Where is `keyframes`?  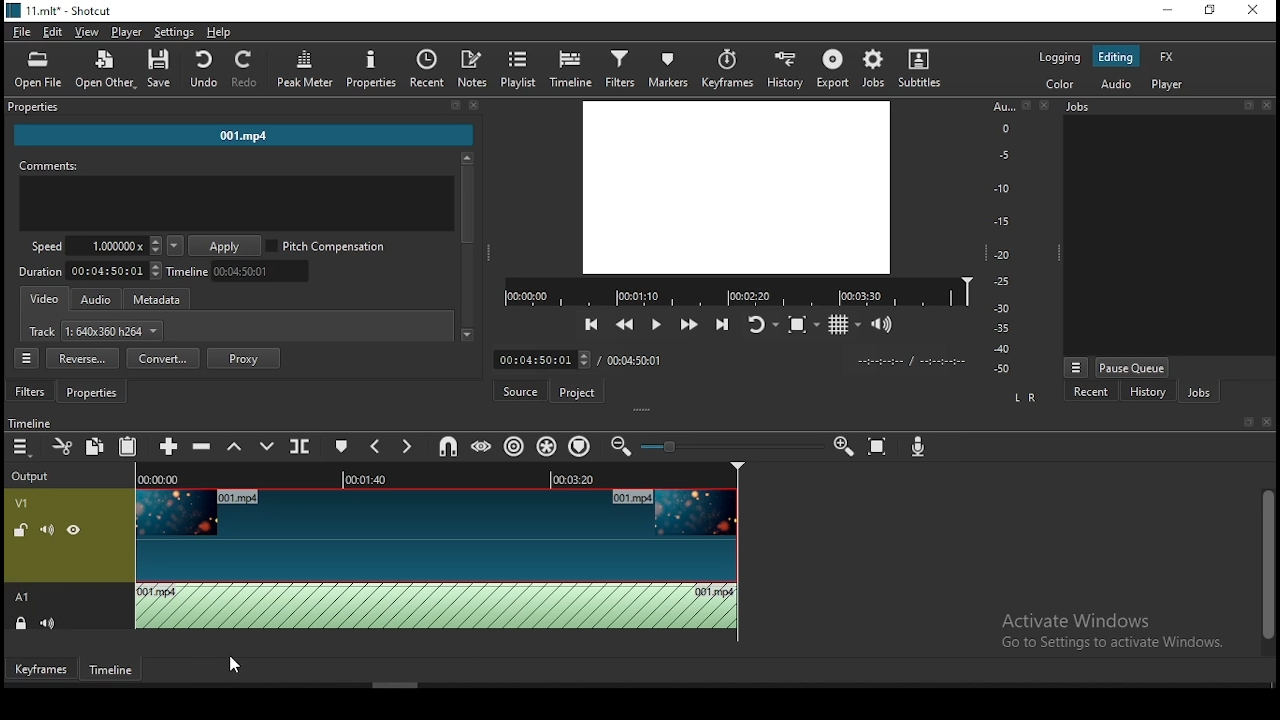 keyframes is located at coordinates (727, 66).